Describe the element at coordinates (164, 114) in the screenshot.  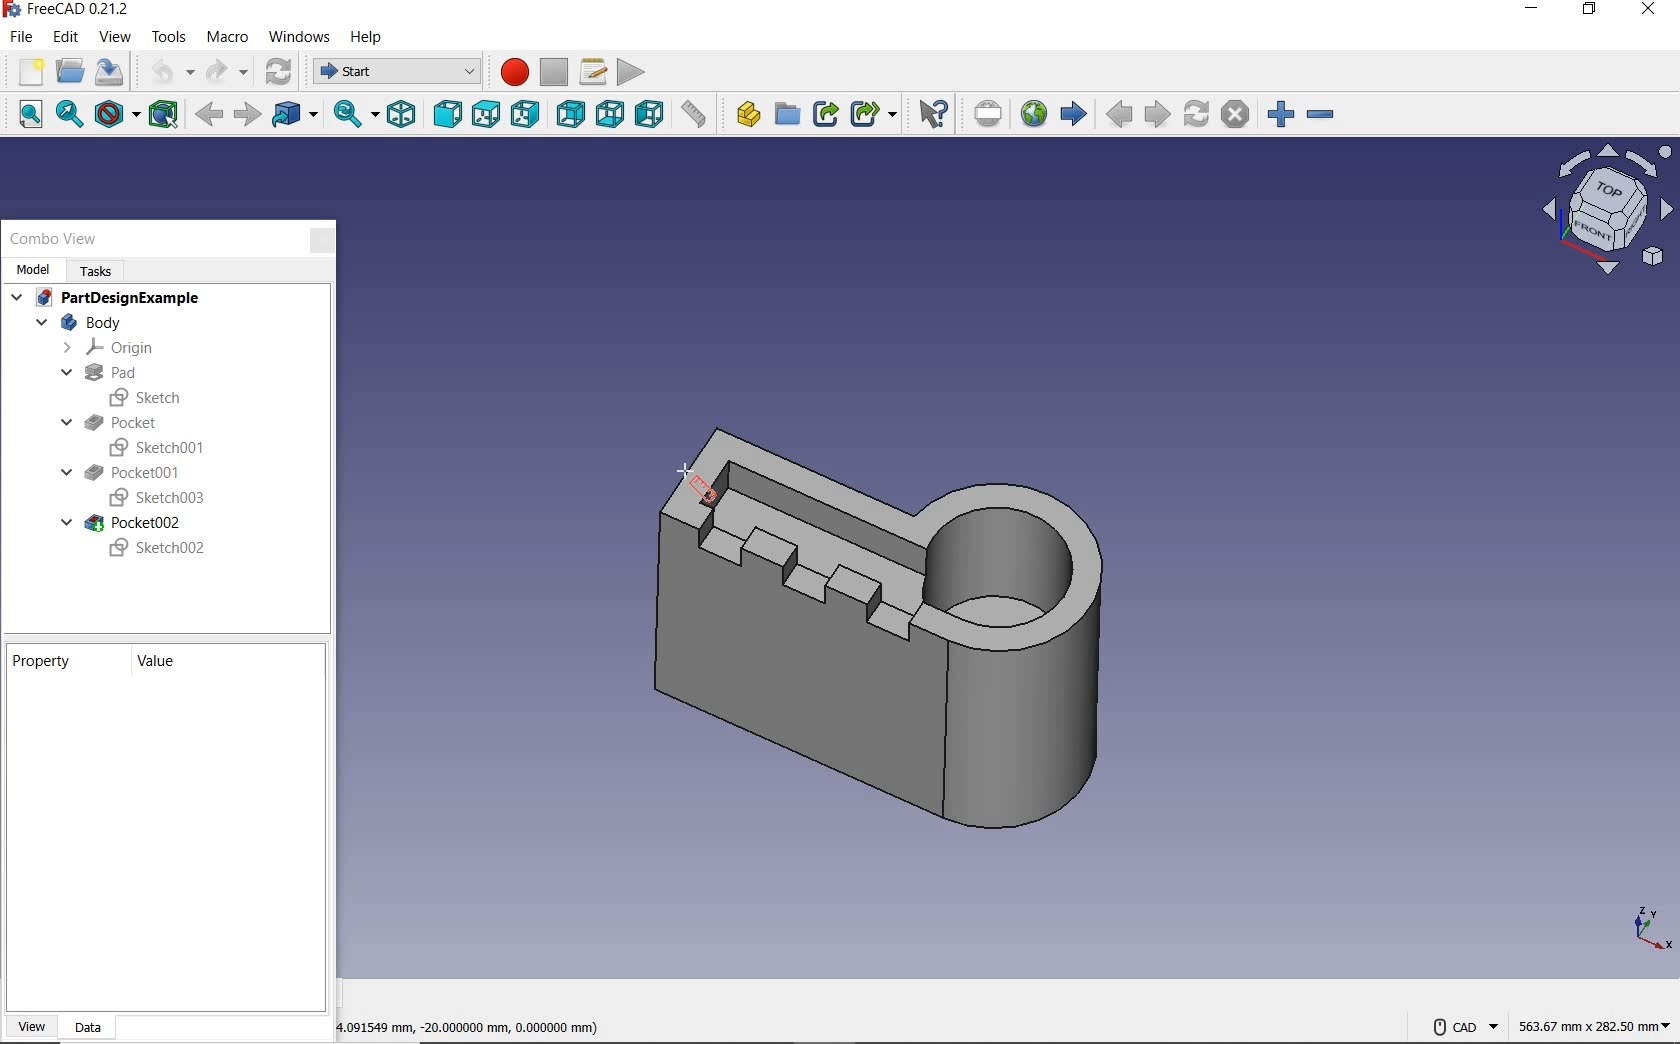
I see `bounding box` at that location.